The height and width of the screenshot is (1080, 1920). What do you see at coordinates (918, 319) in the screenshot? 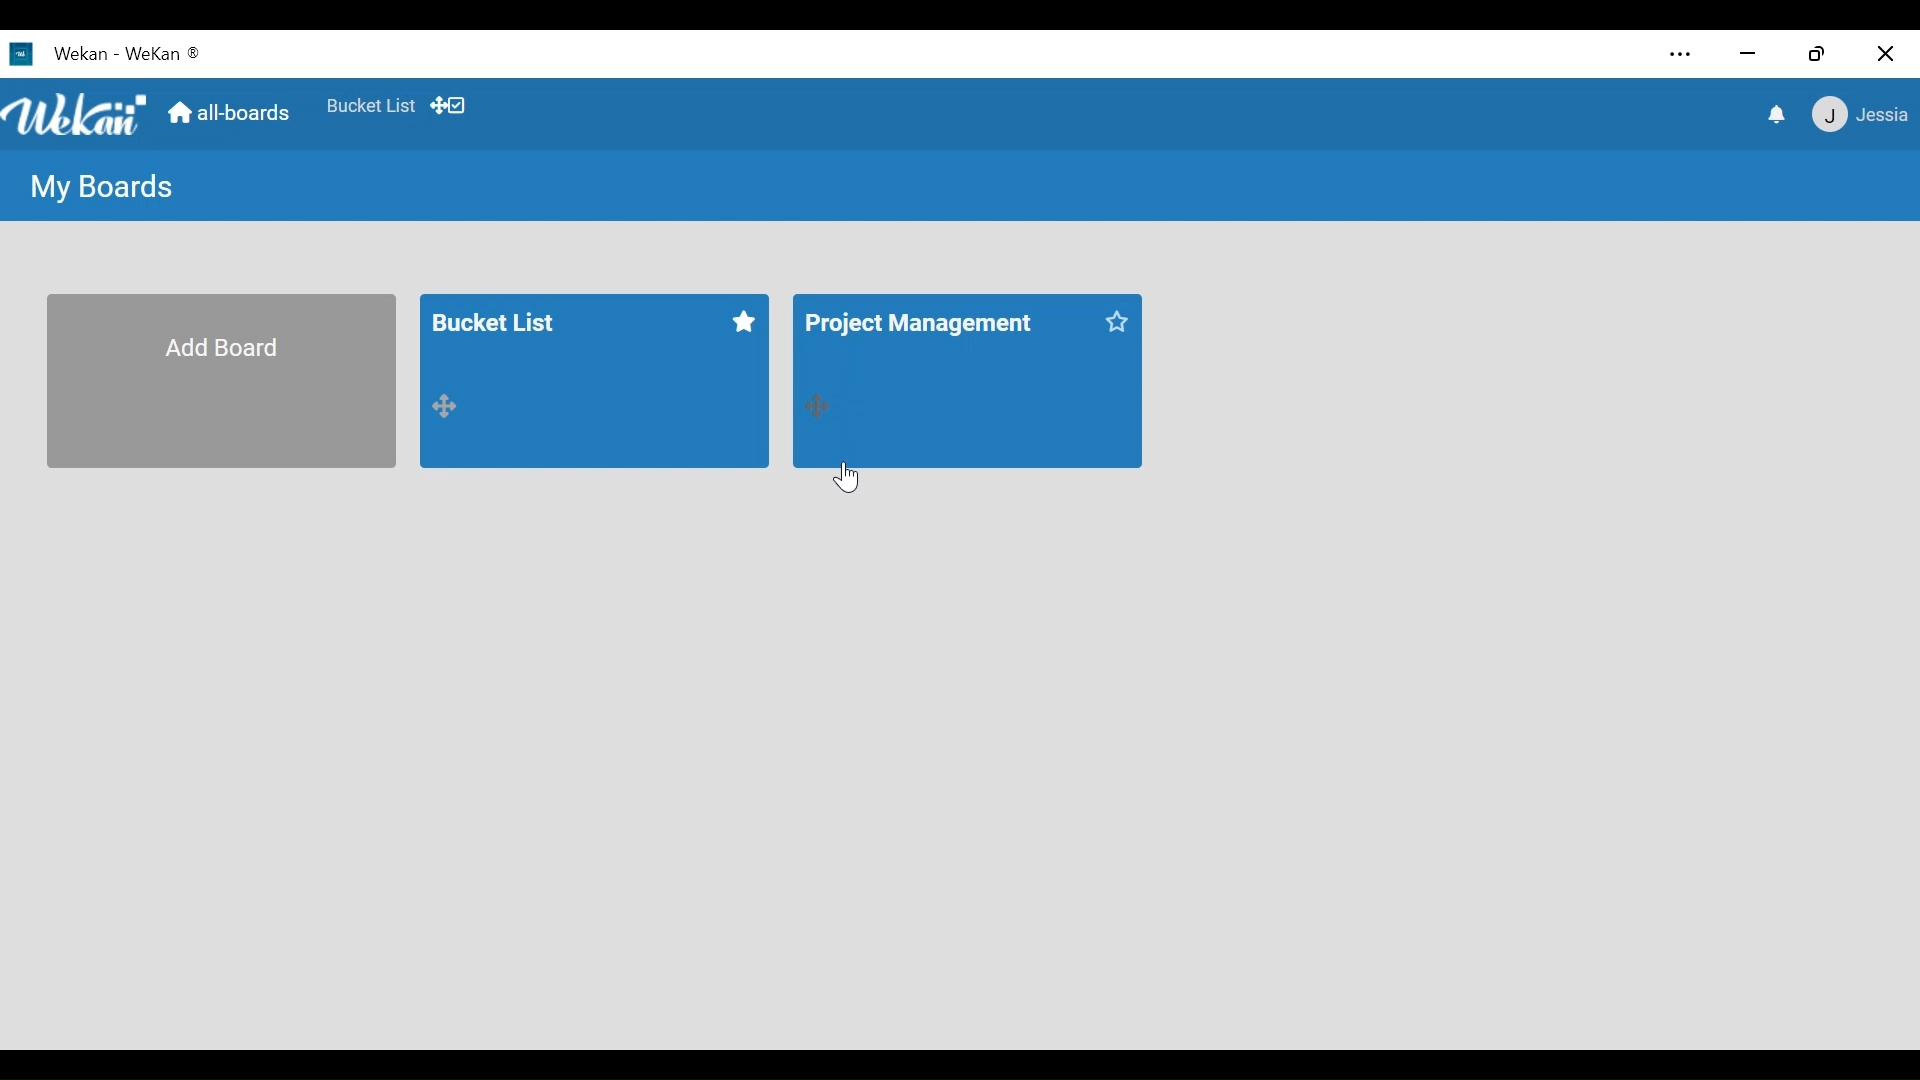
I see `Project Management` at bounding box center [918, 319].